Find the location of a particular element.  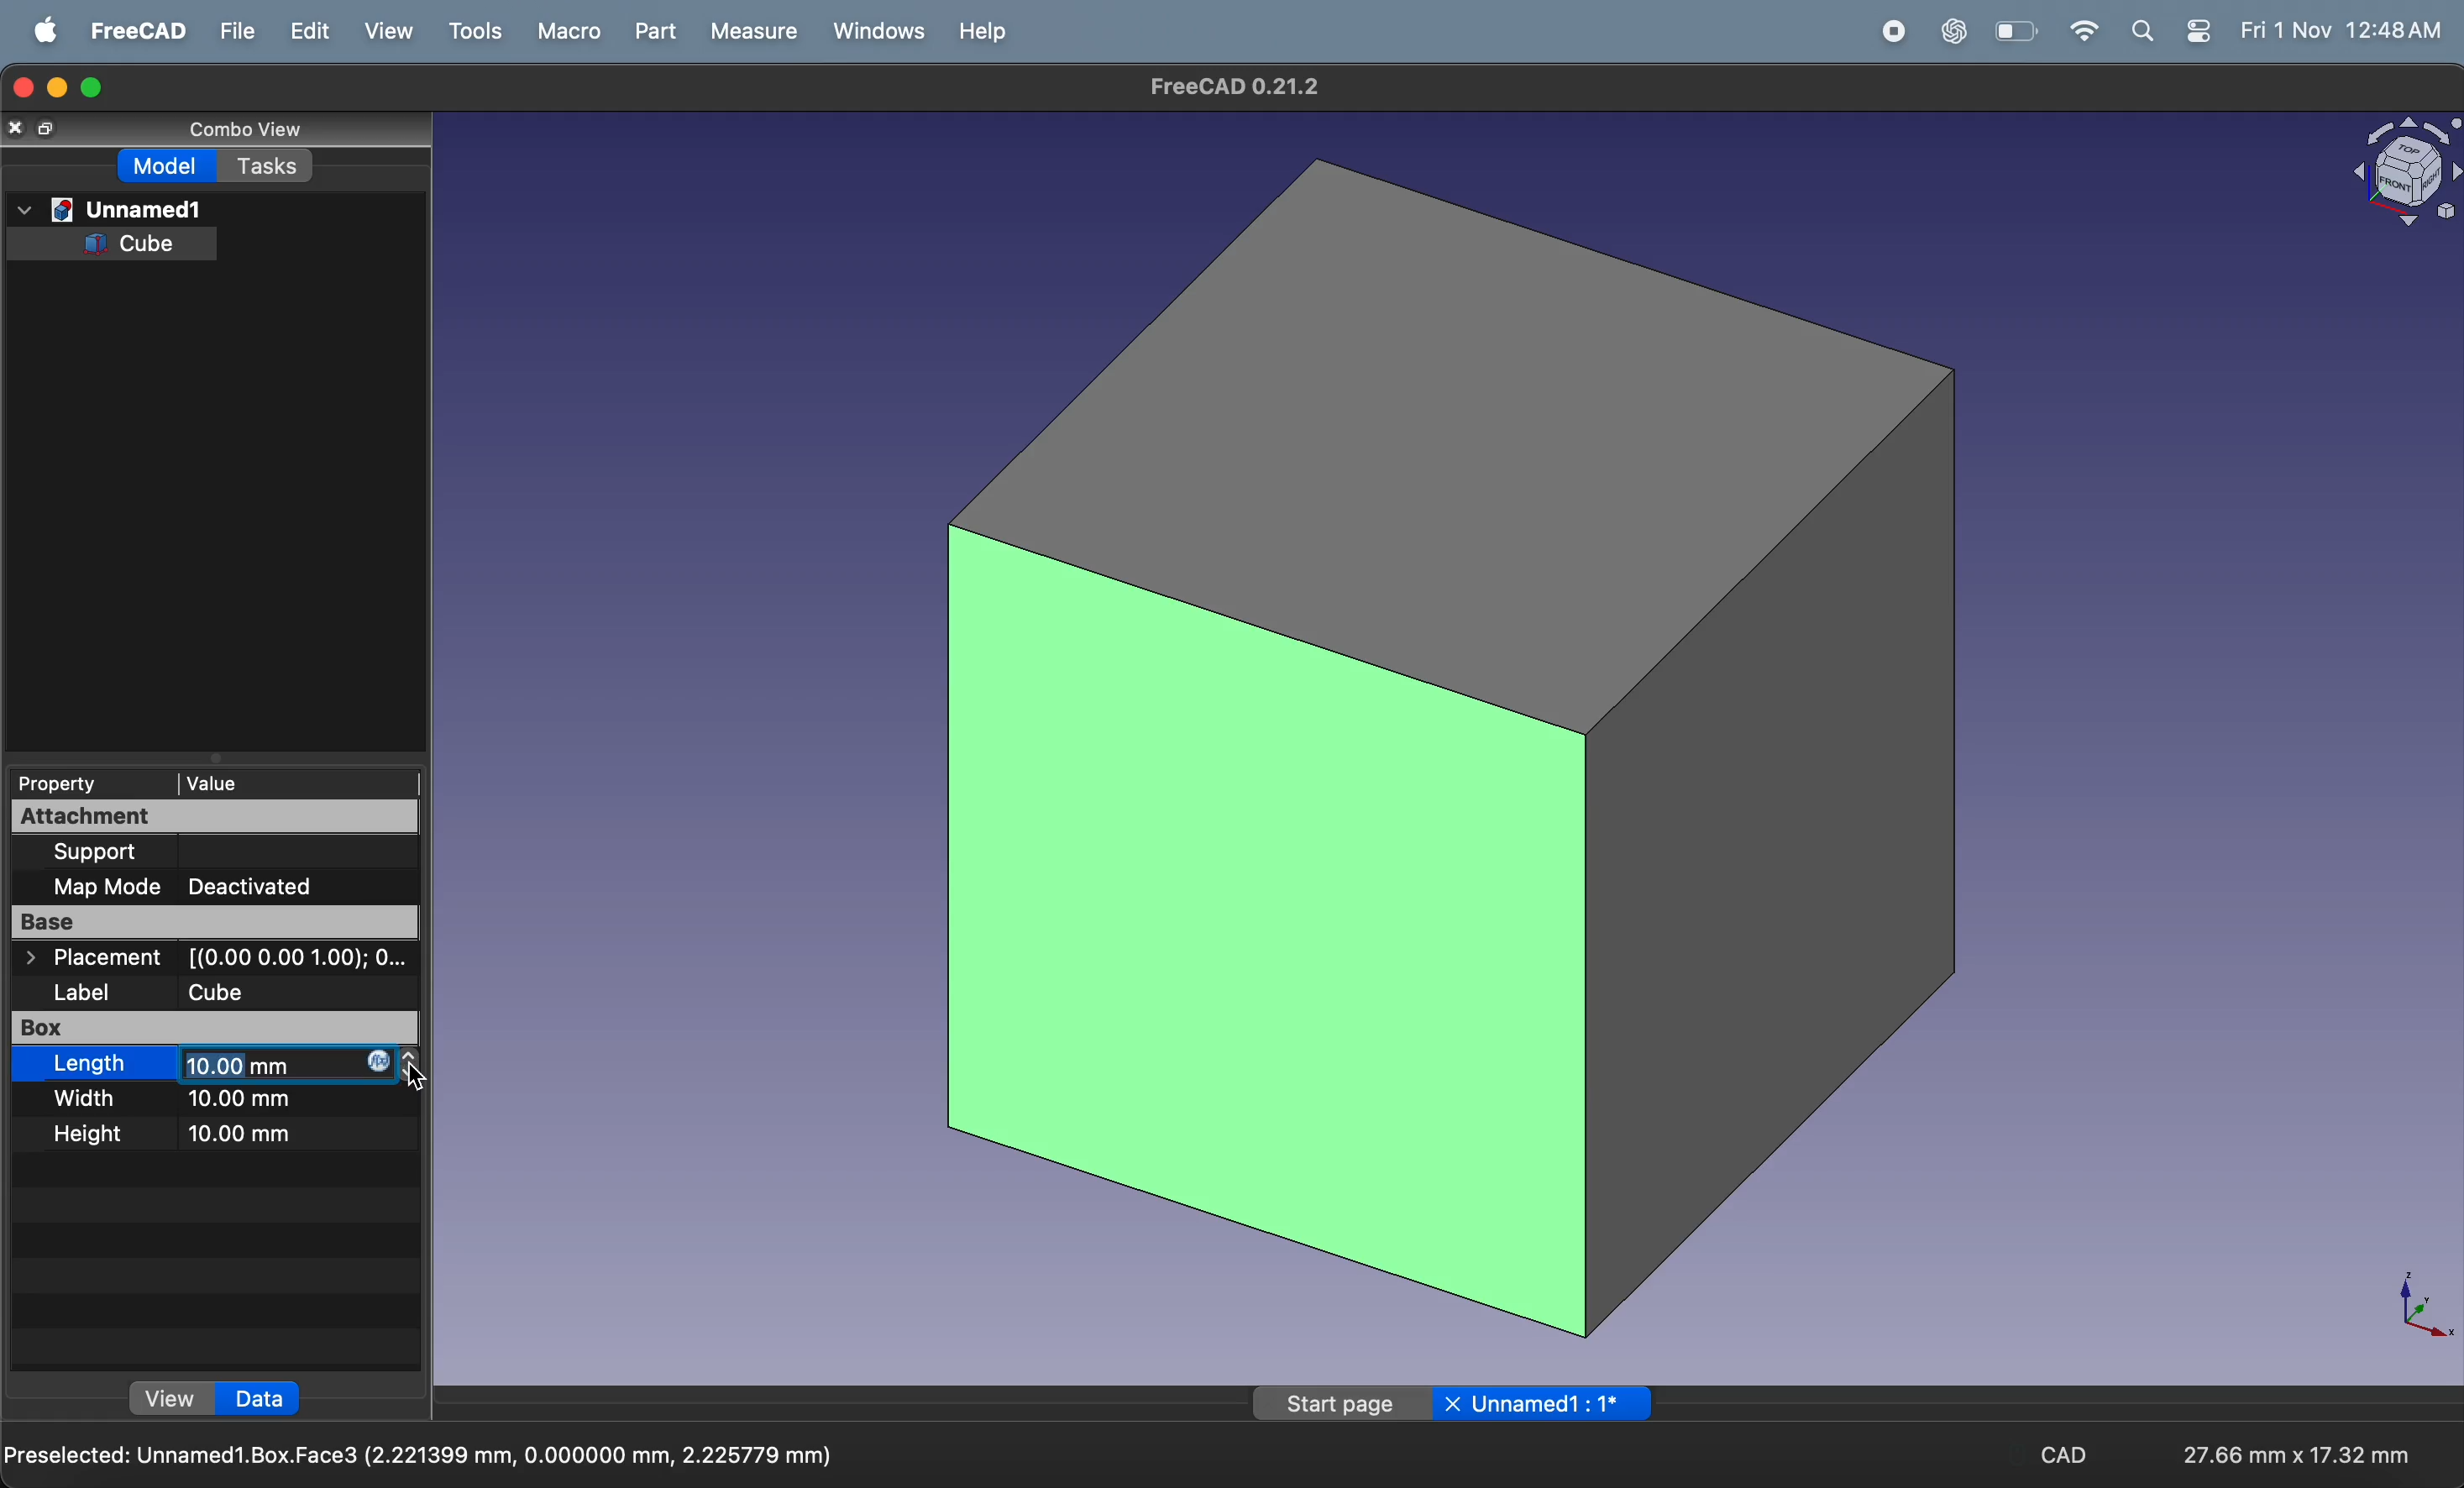

increase or decrease is located at coordinates (415, 1066).